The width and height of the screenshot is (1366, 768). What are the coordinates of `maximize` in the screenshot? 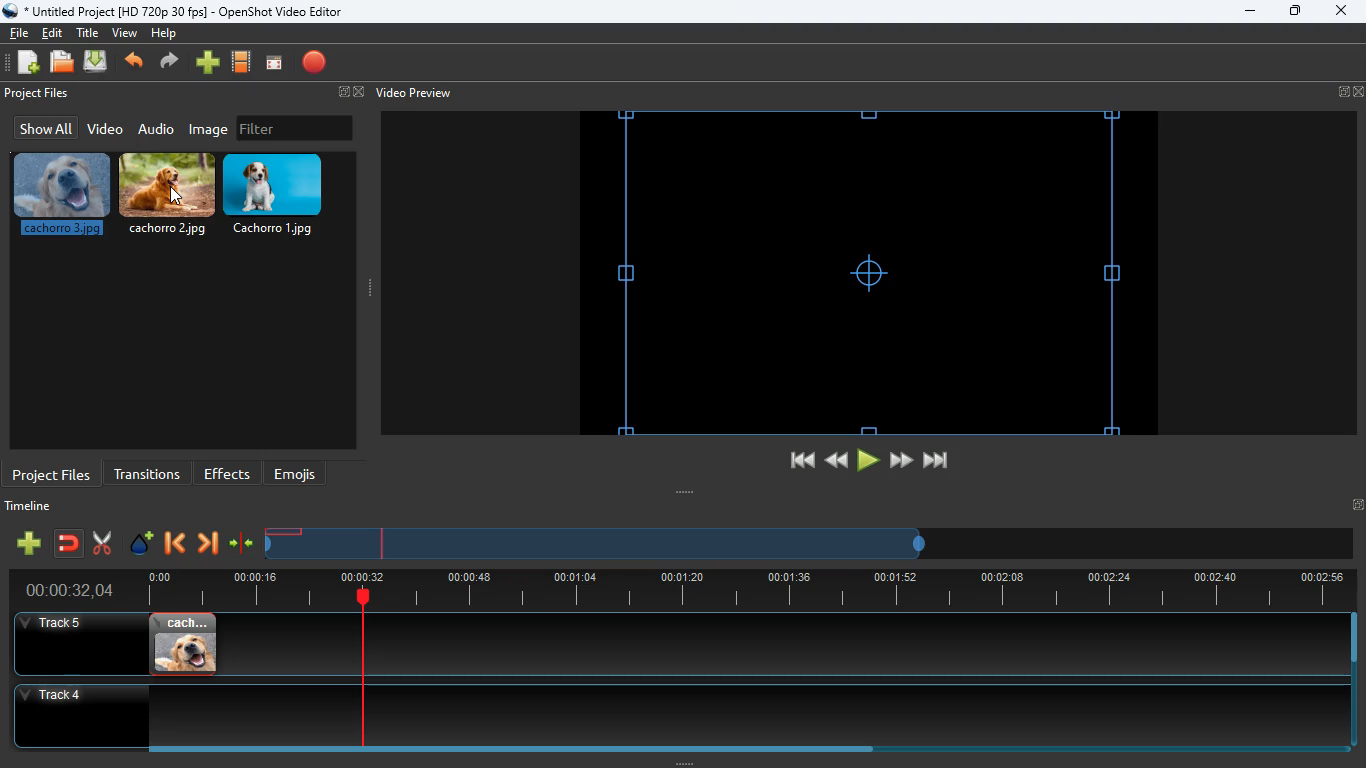 It's located at (1296, 13).